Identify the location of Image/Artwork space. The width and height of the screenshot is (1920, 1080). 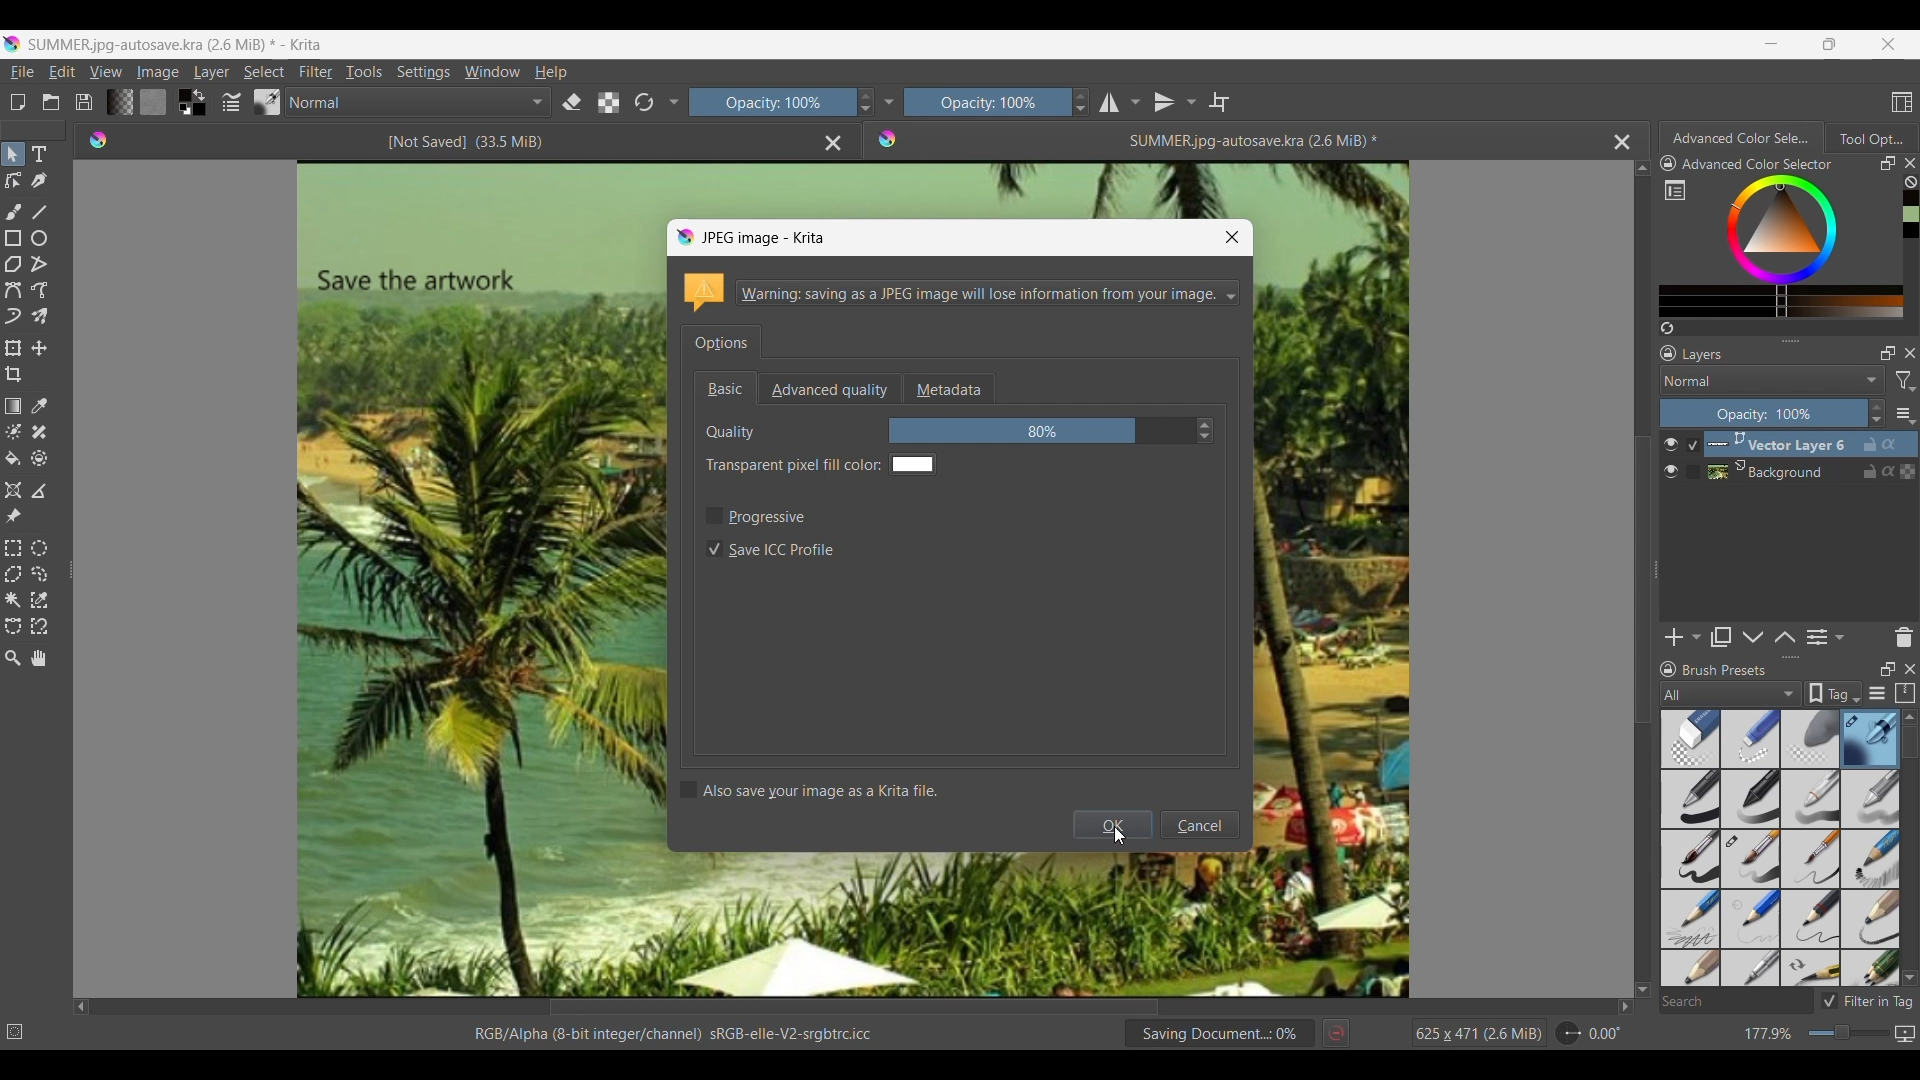
(366, 576).